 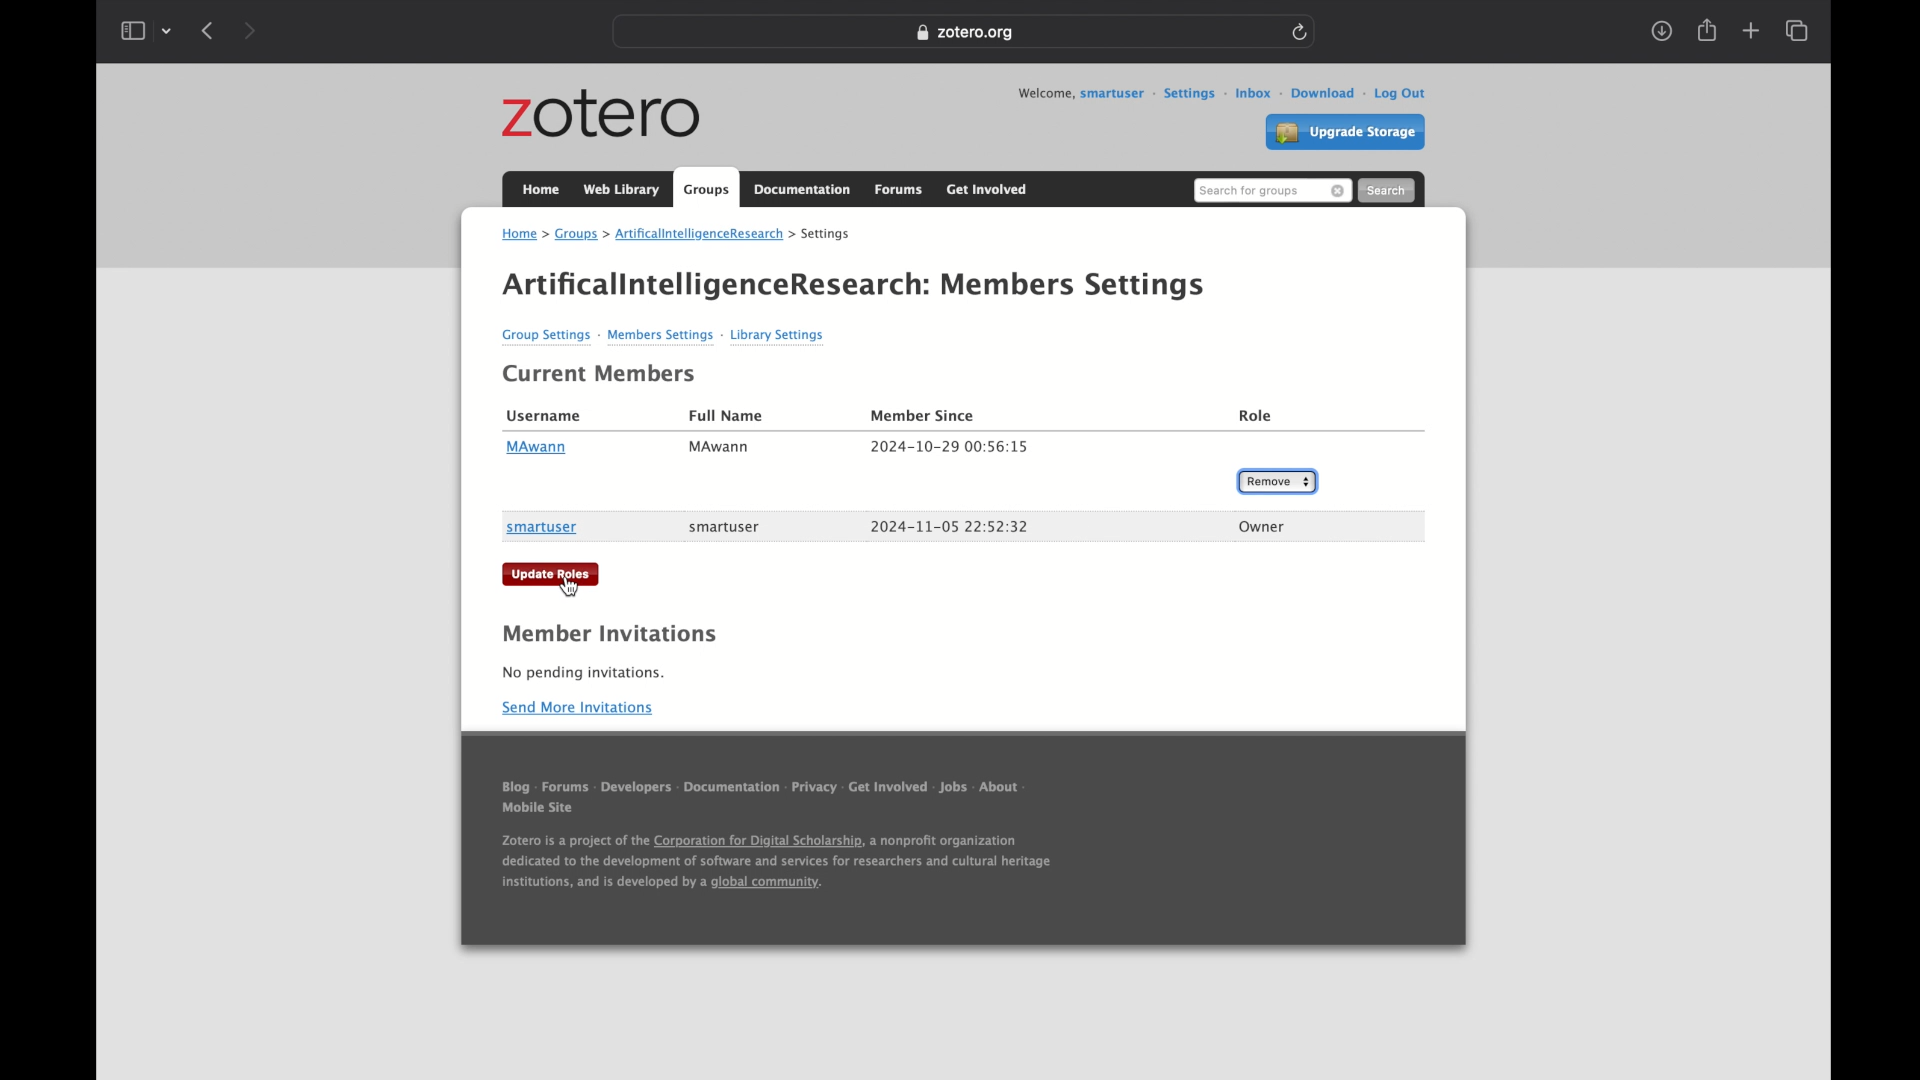 What do you see at coordinates (714, 286) in the screenshot?
I see `` at bounding box center [714, 286].